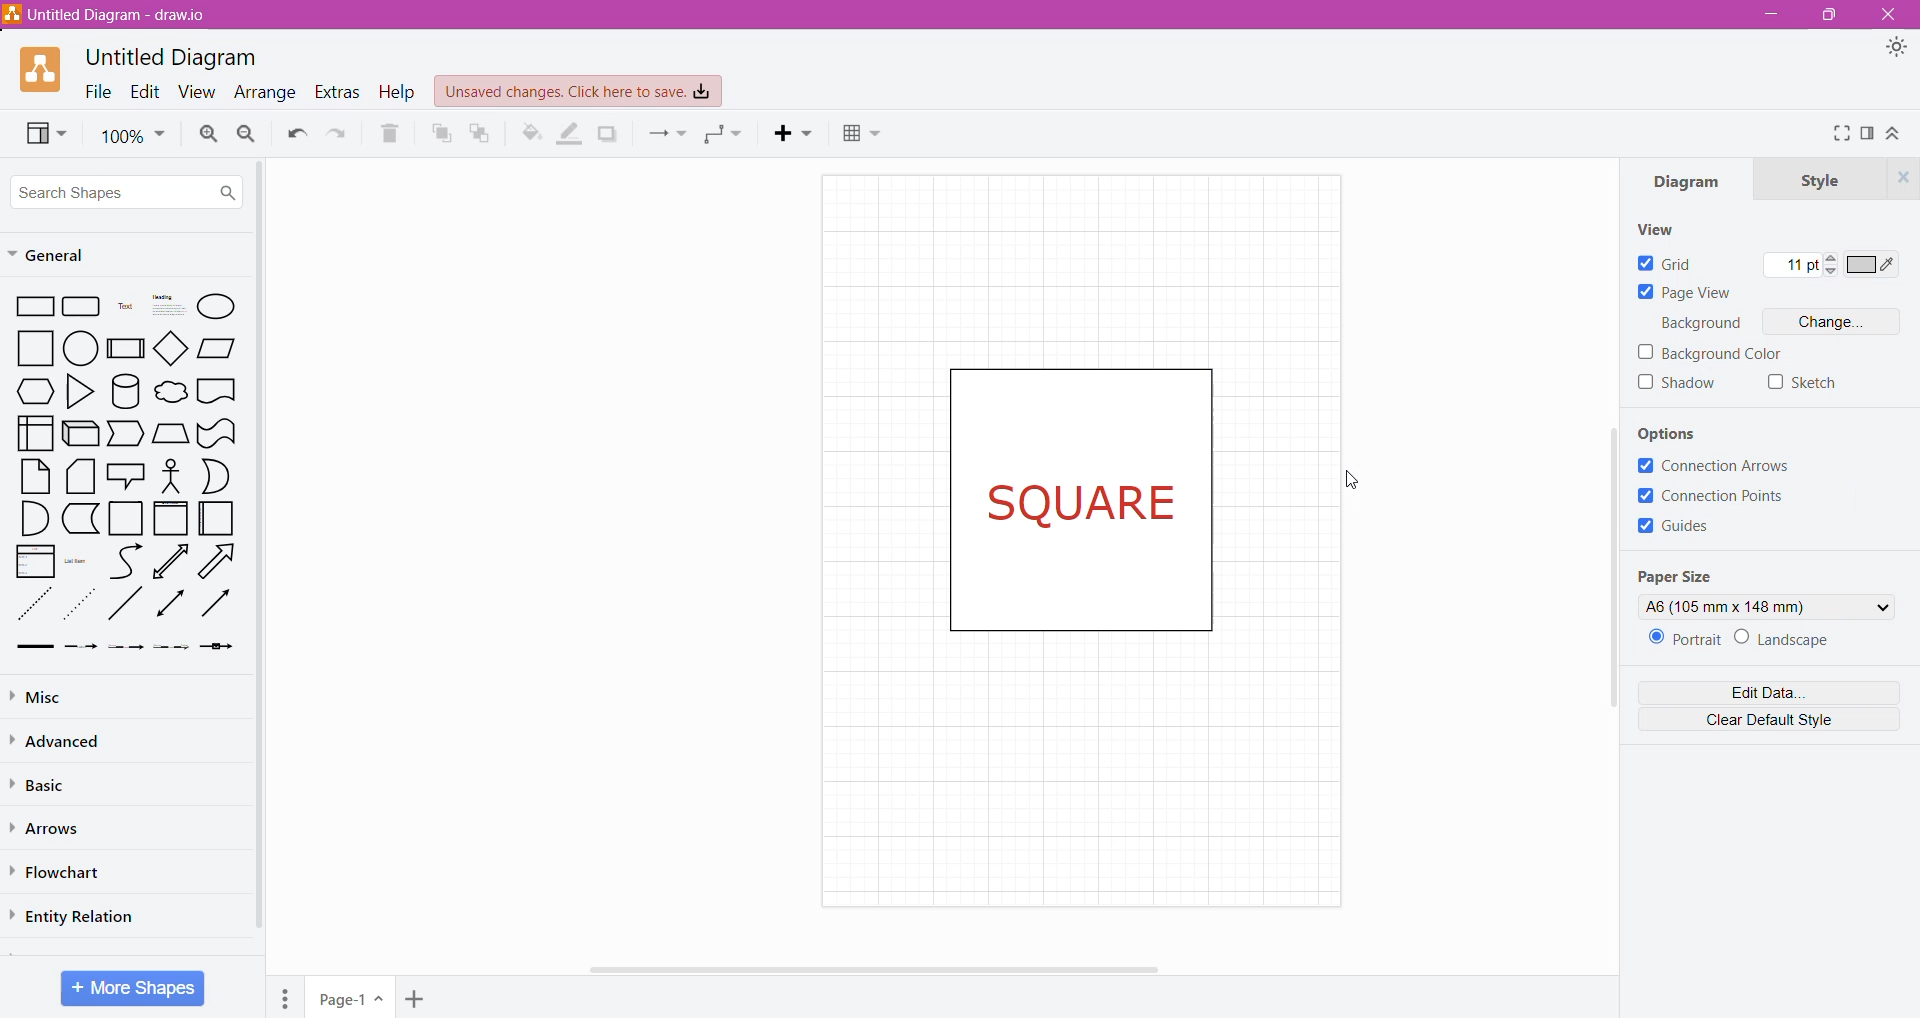 Image resolution: width=1920 pixels, height=1018 pixels. Describe the element at coordinates (81, 347) in the screenshot. I see `circle` at that location.